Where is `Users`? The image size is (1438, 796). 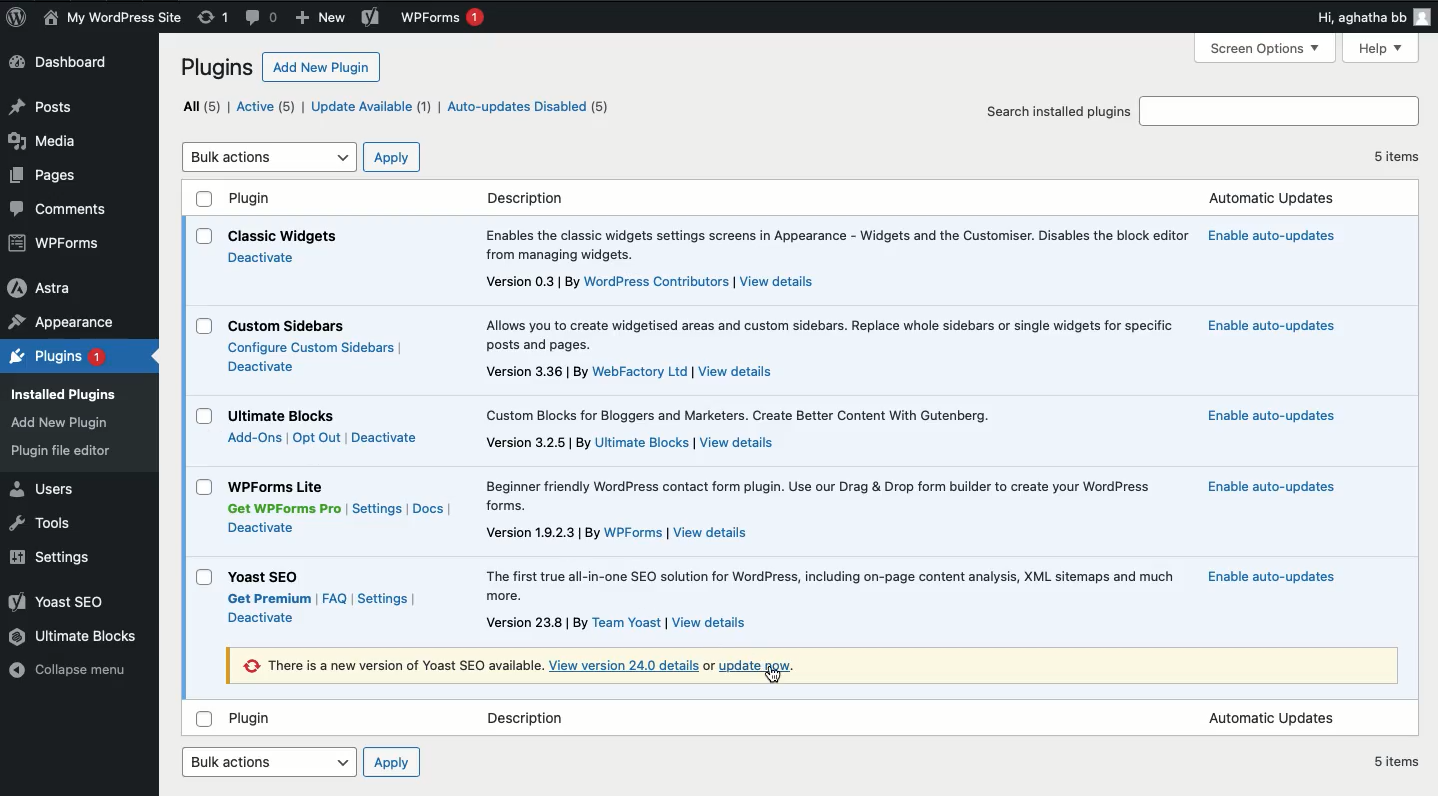 Users is located at coordinates (47, 490).